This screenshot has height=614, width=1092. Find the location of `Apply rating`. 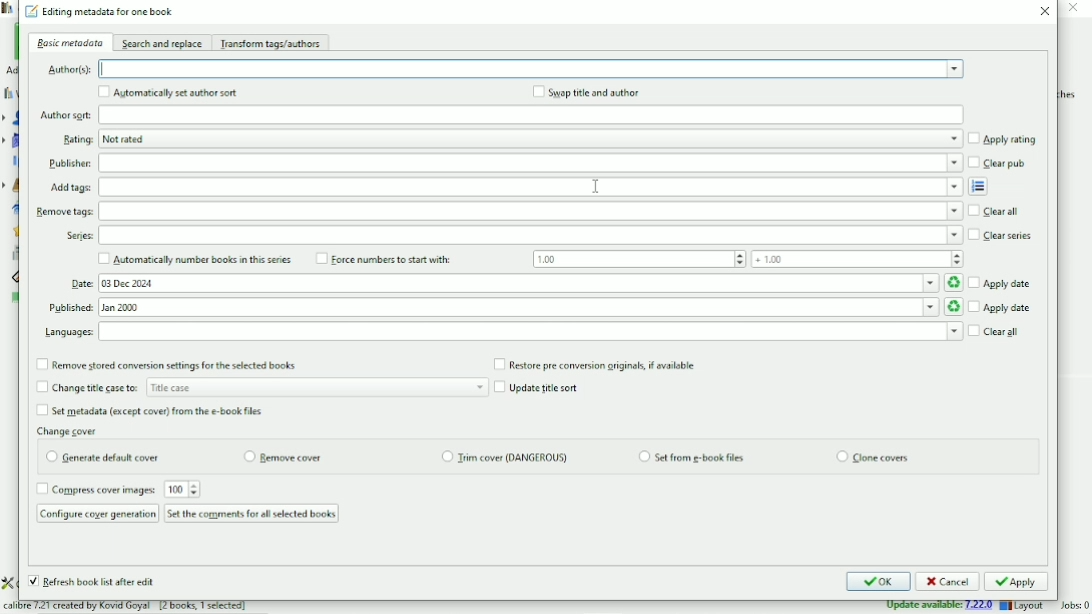

Apply rating is located at coordinates (1003, 139).